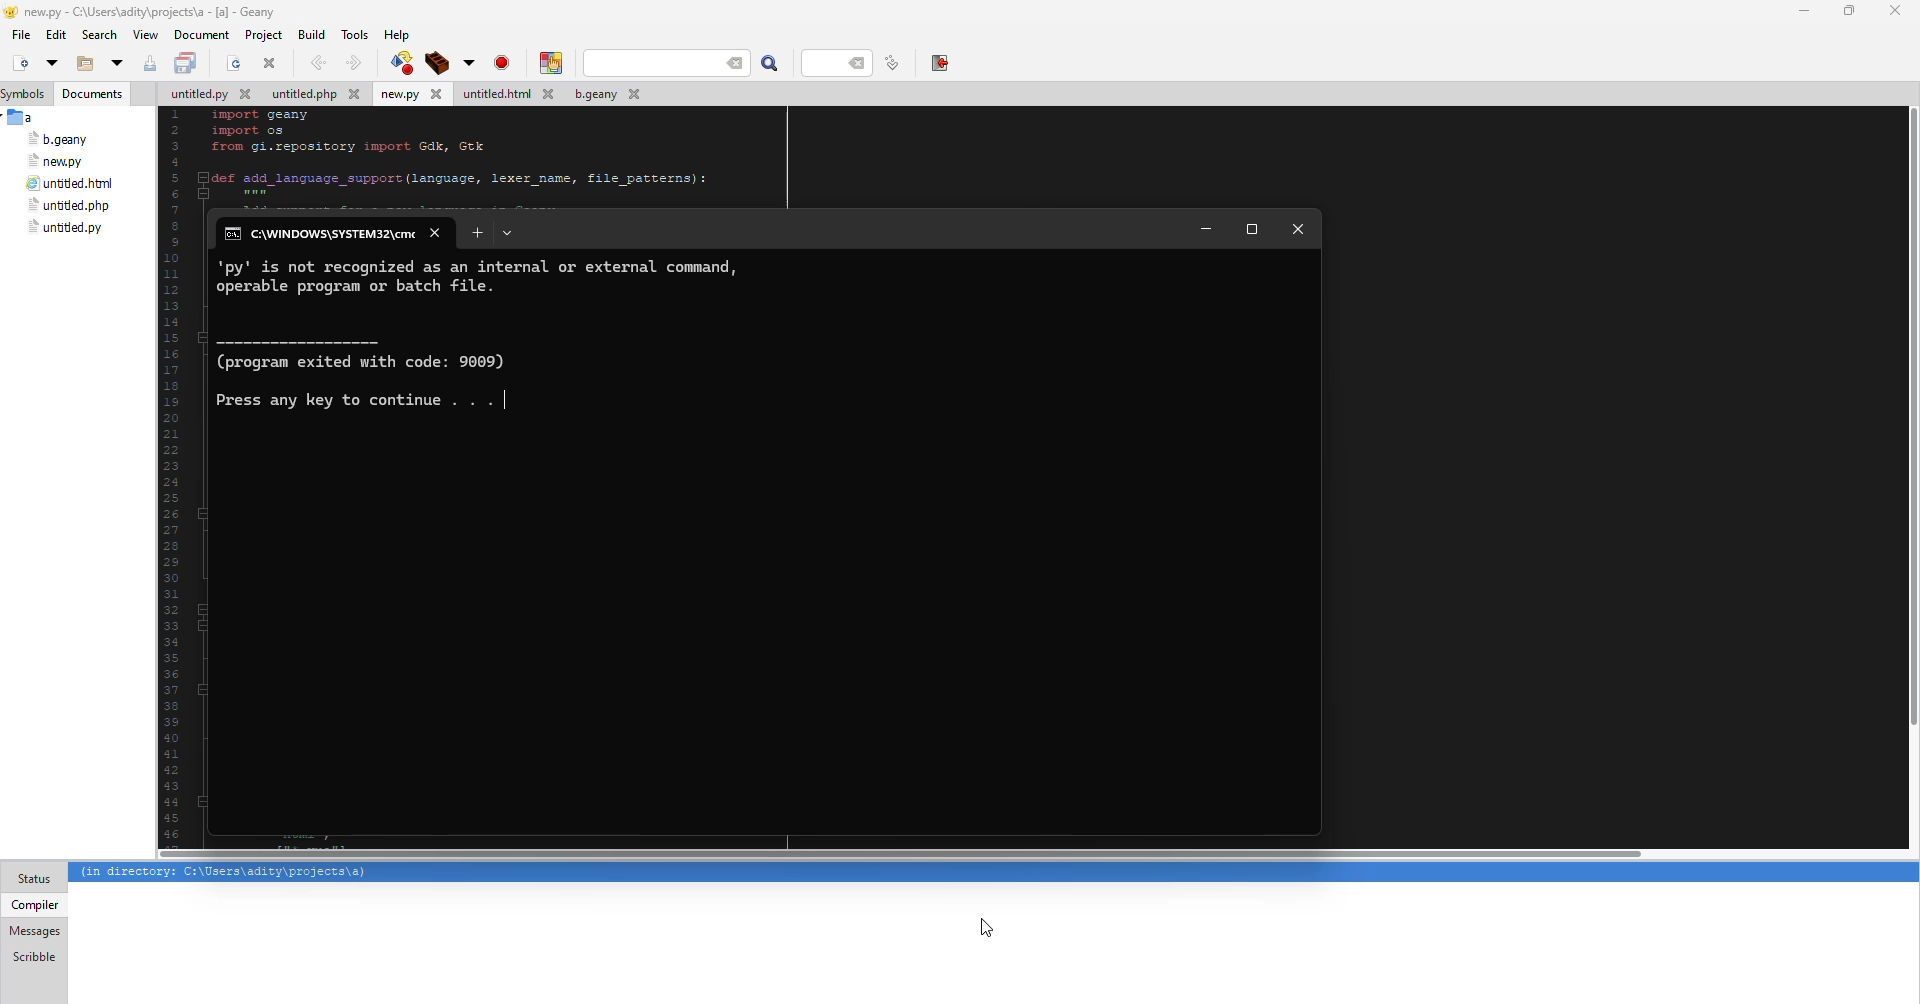 This screenshot has height=1004, width=1920. I want to click on file, so click(505, 94).